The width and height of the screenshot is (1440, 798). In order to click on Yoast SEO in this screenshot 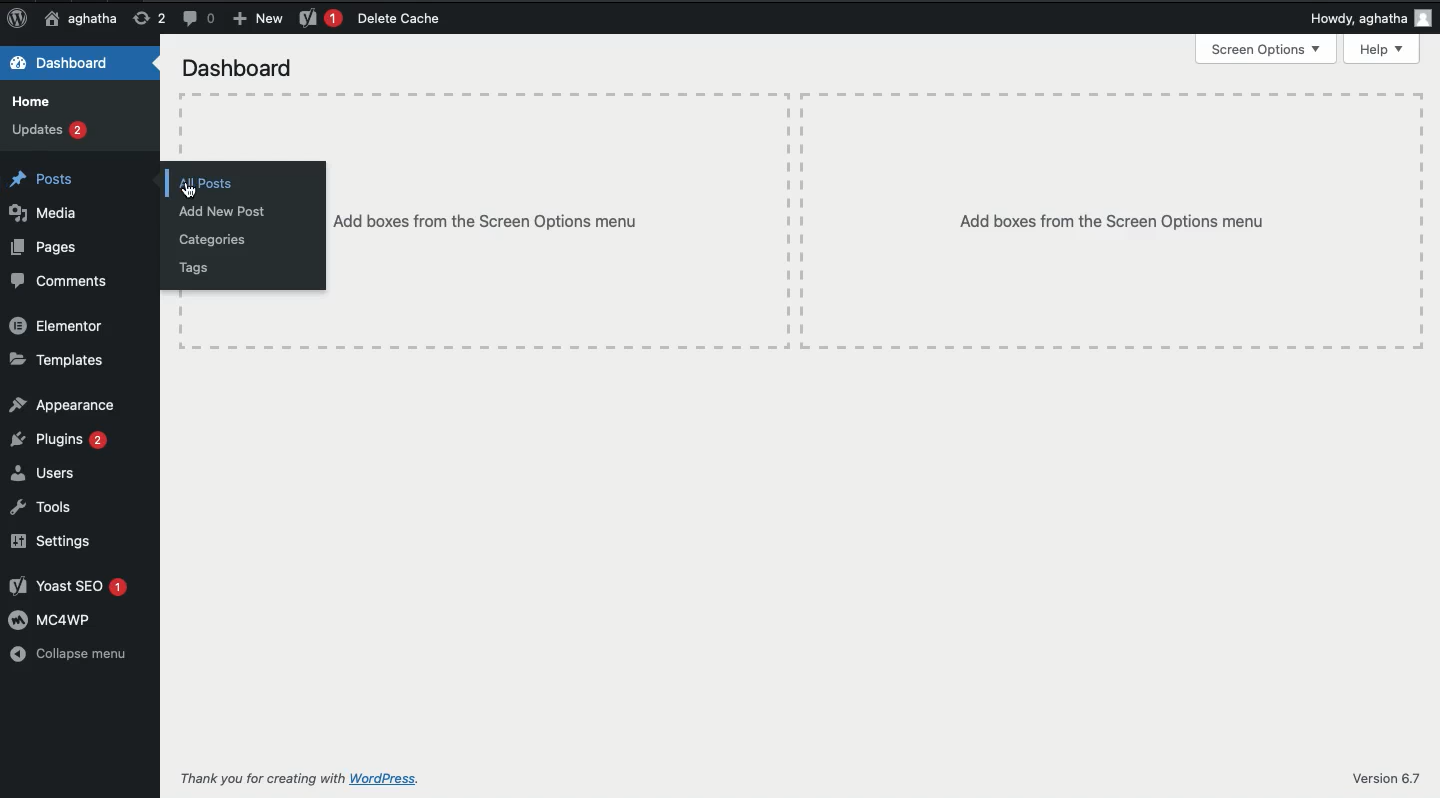, I will do `click(68, 586)`.